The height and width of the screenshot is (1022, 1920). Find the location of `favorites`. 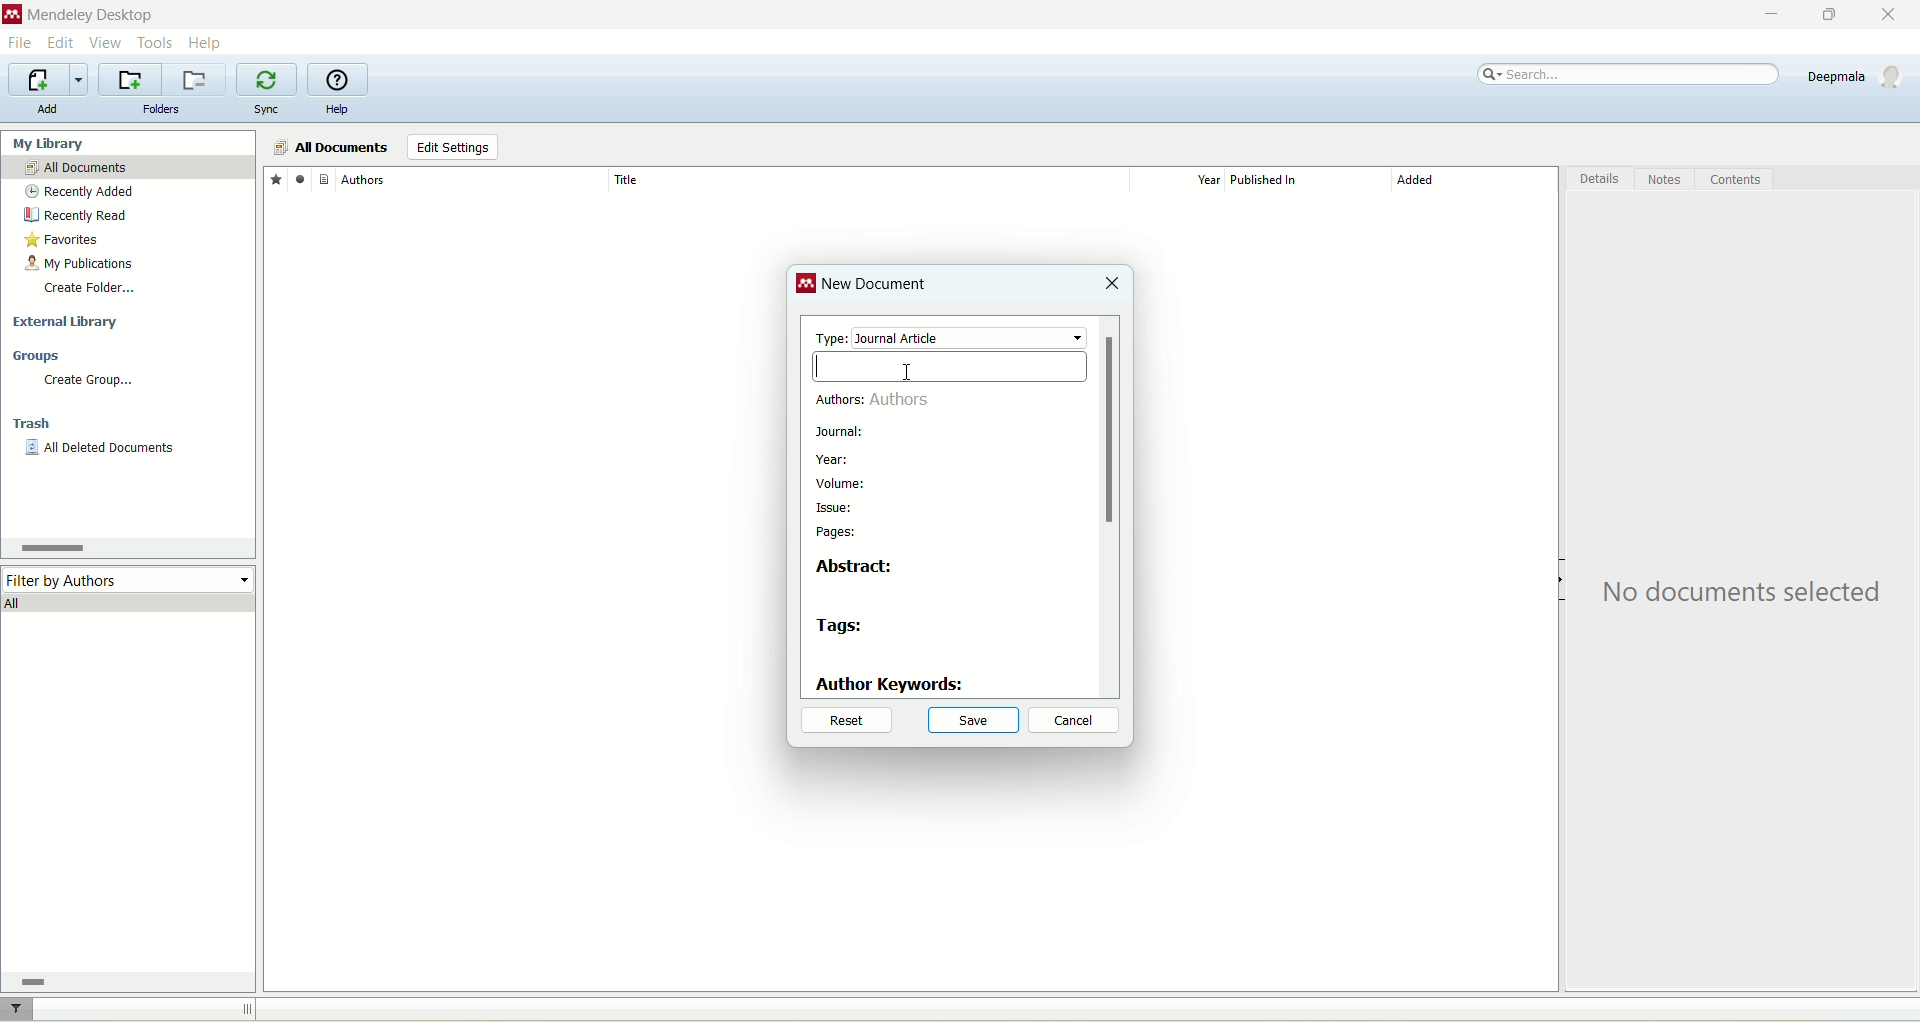

favorites is located at coordinates (64, 242).